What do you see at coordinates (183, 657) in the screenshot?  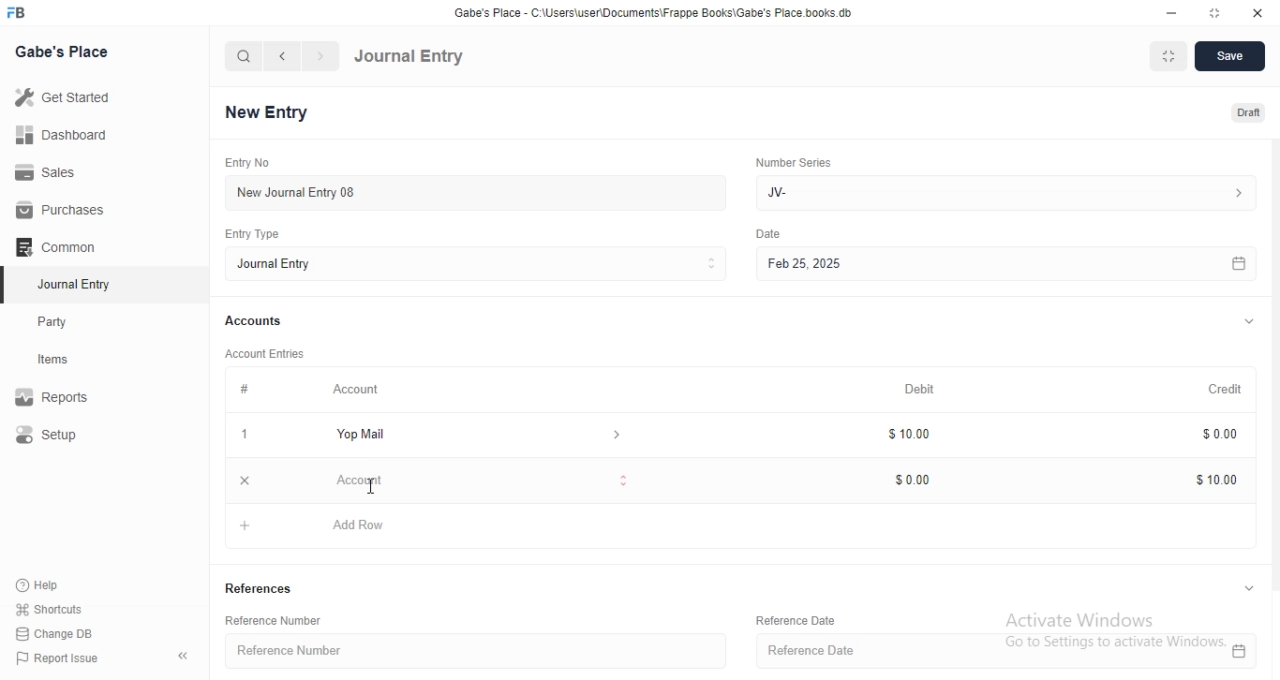 I see `collapse sidebar` at bounding box center [183, 657].